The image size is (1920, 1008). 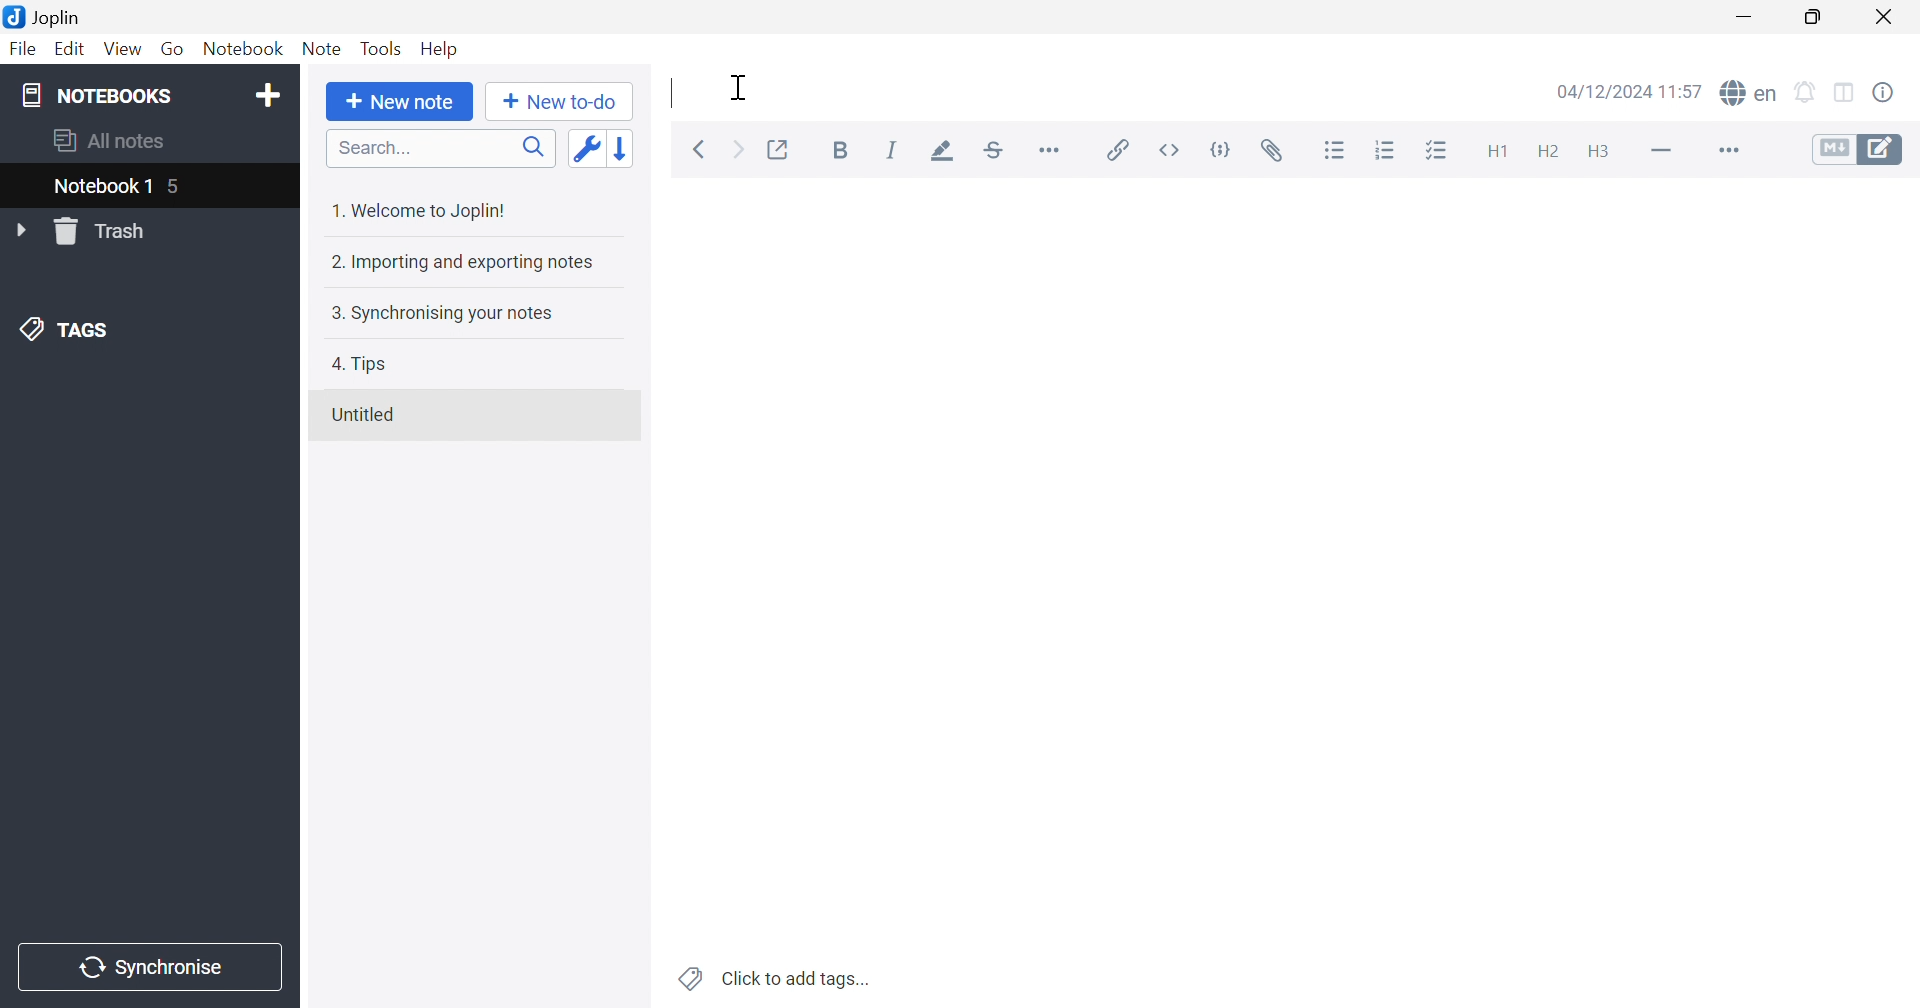 What do you see at coordinates (1815, 18) in the screenshot?
I see `Restore Down` at bounding box center [1815, 18].